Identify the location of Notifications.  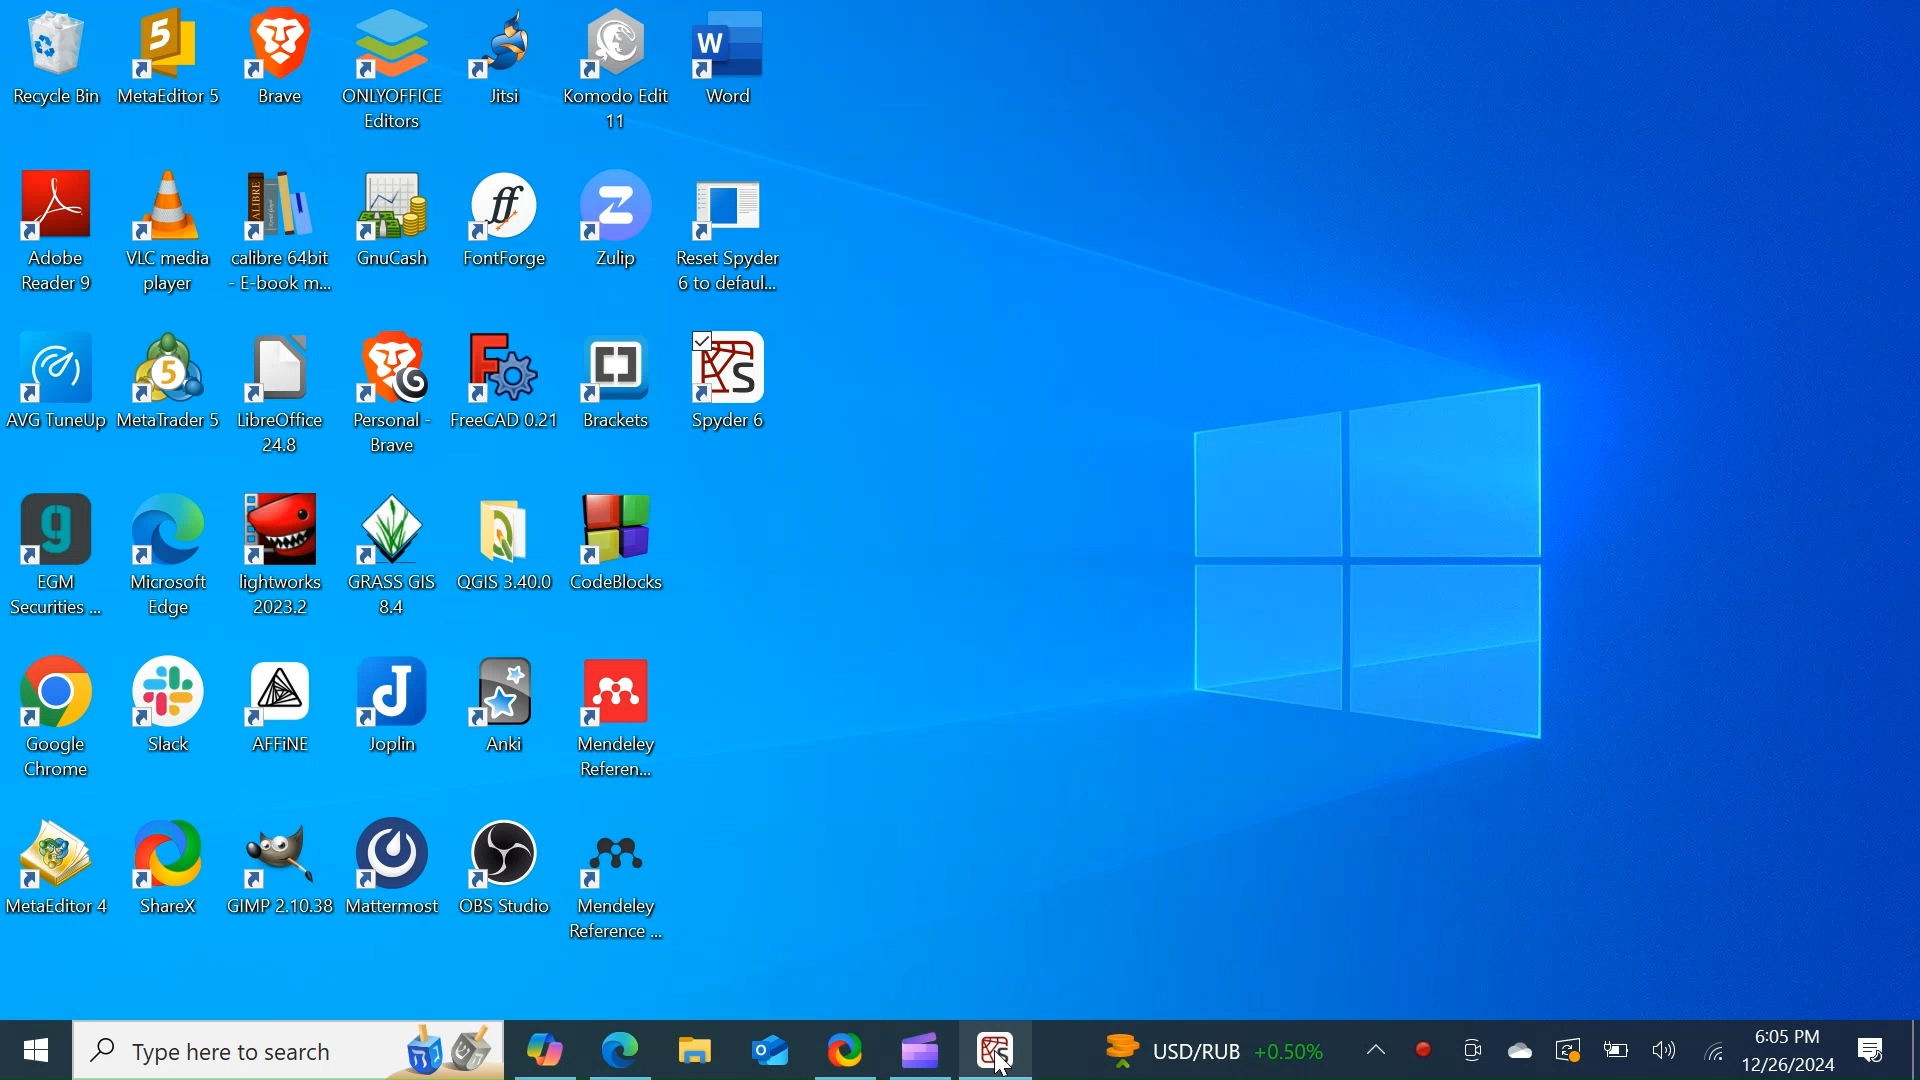
(1874, 1047).